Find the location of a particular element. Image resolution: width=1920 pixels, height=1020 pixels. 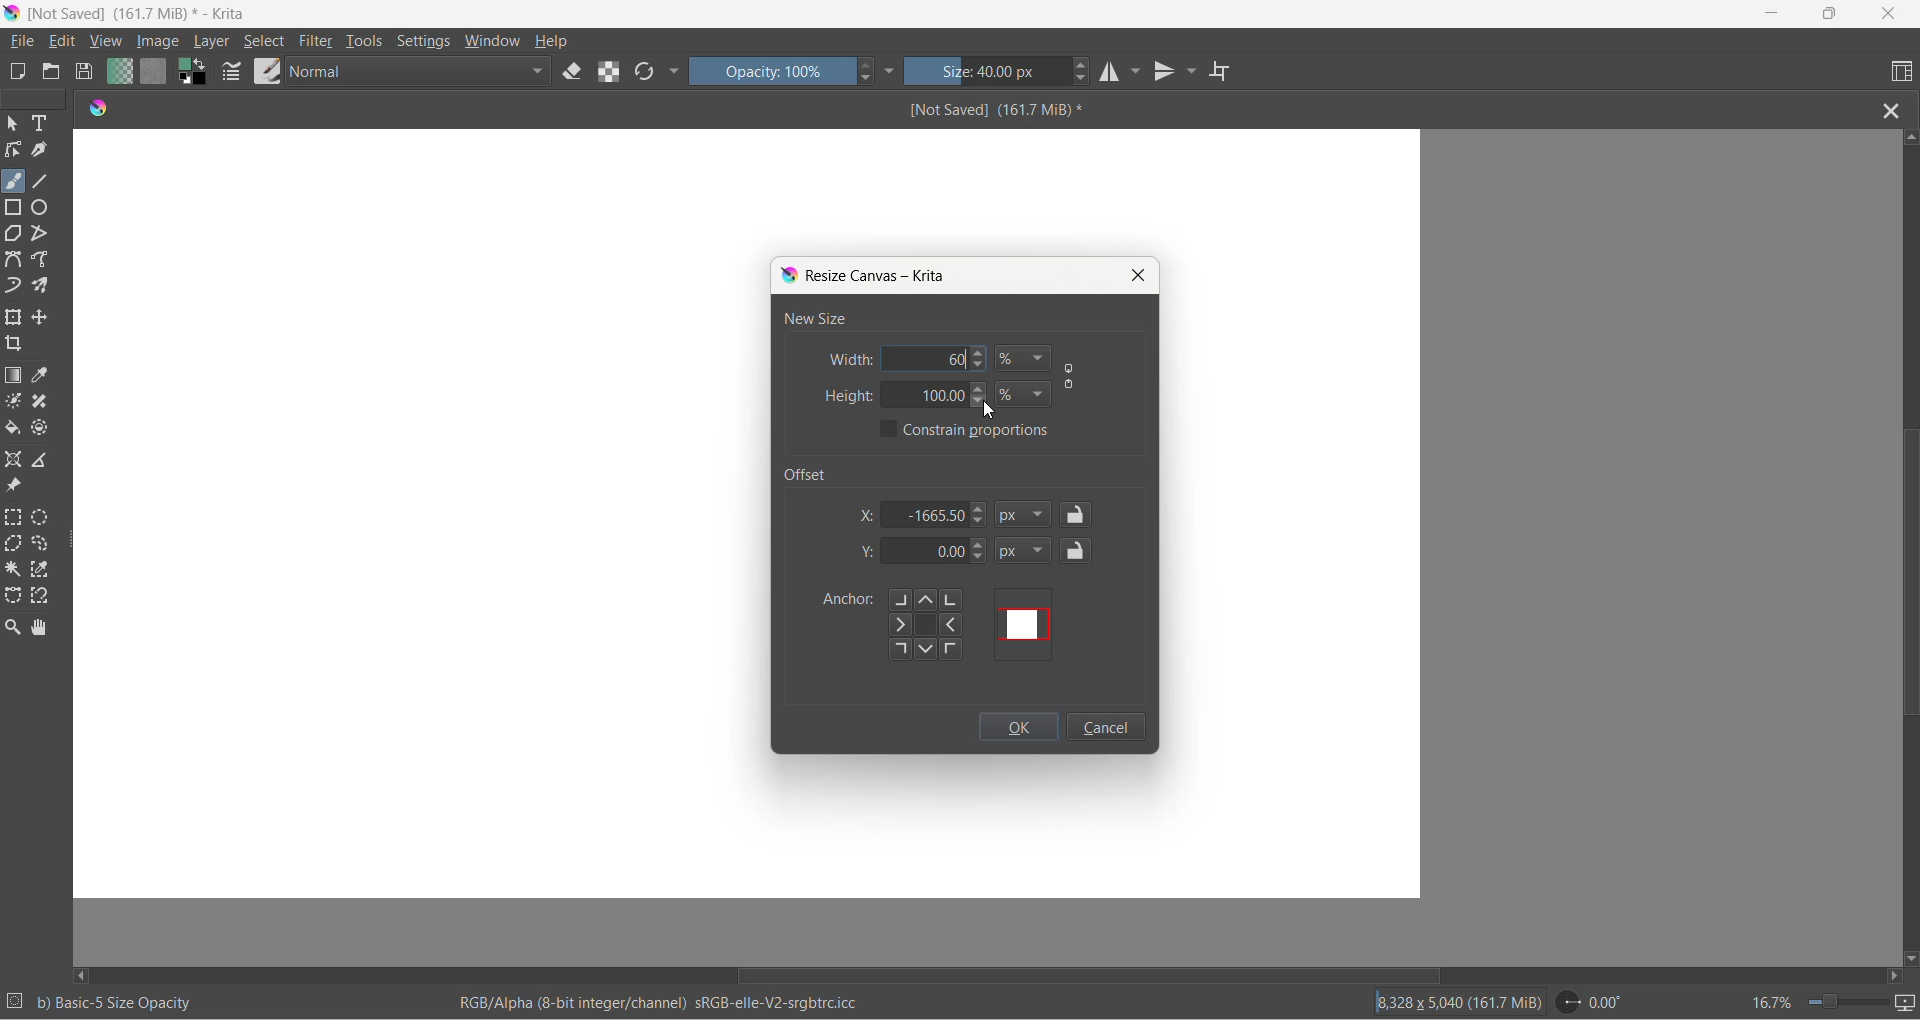

save is located at coordinates (85, 74).